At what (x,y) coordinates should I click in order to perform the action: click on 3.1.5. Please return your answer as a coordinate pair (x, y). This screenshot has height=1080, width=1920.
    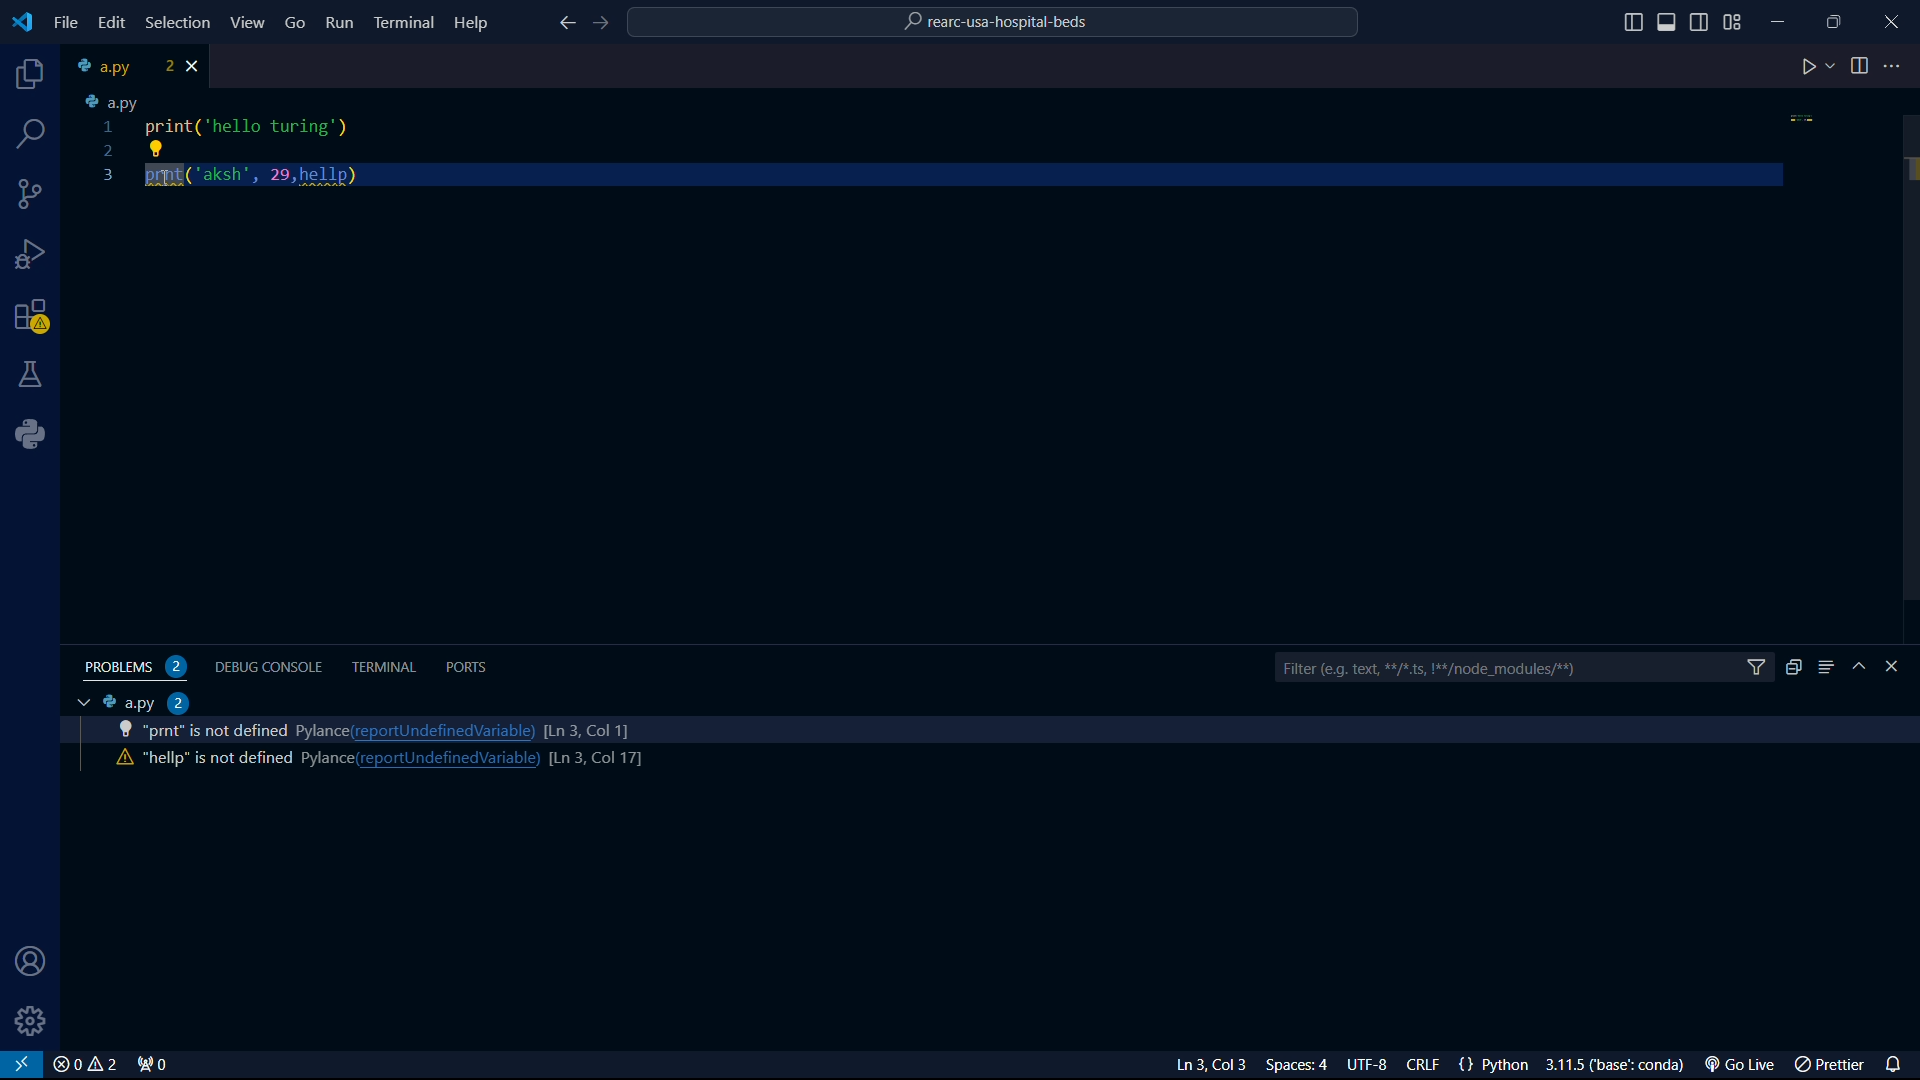
    Looking at the image, I should click on (1621, 1065).